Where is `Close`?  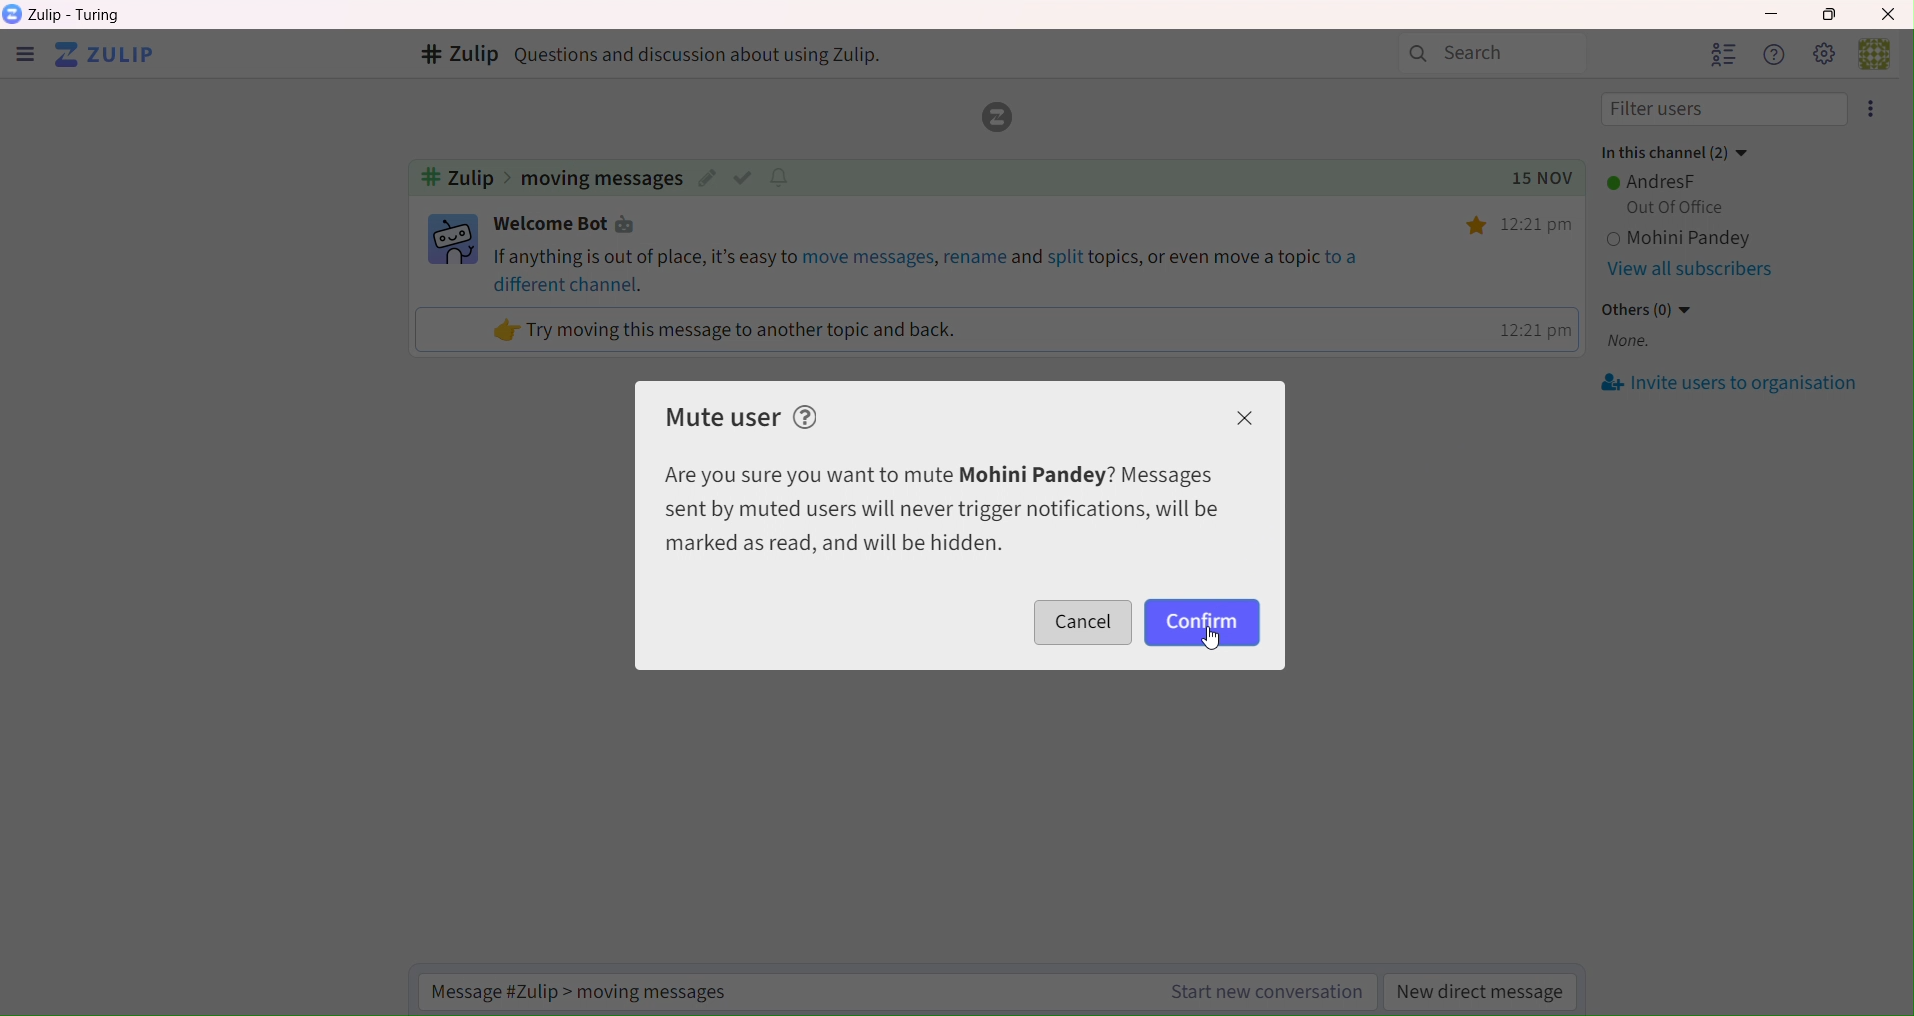 Close is located at coordinates (1890, 13).